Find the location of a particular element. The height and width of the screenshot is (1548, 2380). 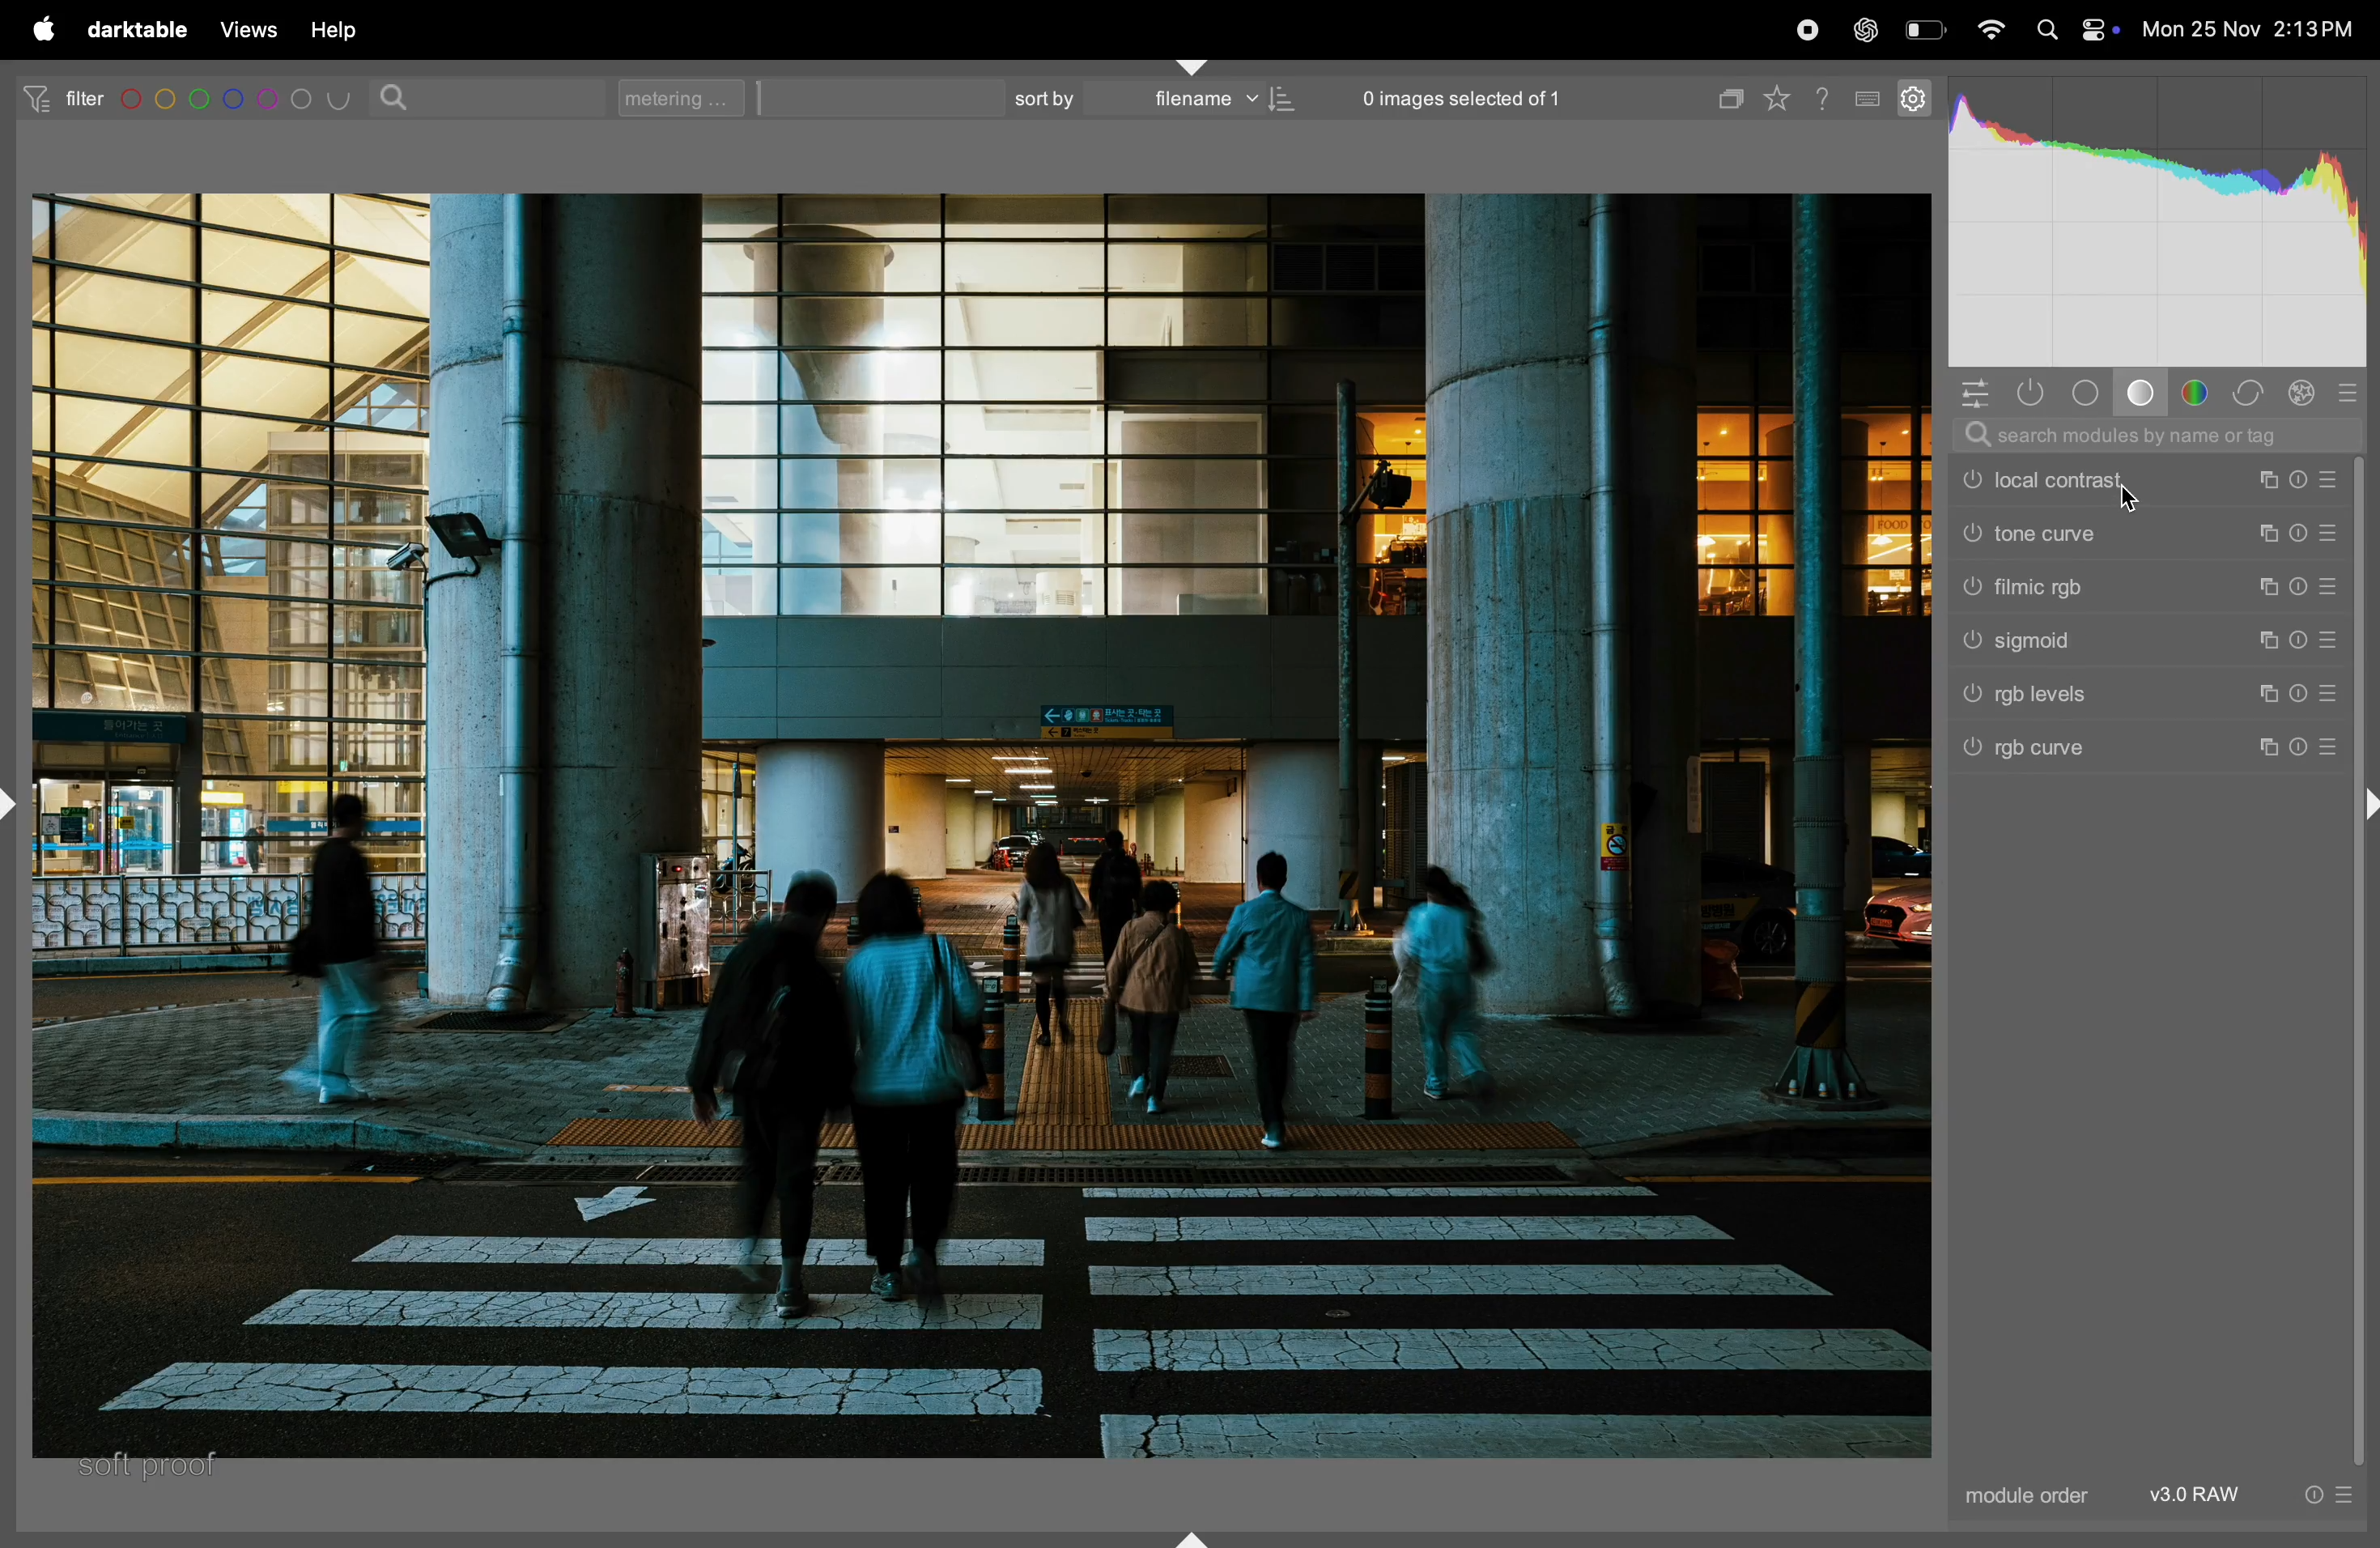

preset is located at coordinates (2331, 748).